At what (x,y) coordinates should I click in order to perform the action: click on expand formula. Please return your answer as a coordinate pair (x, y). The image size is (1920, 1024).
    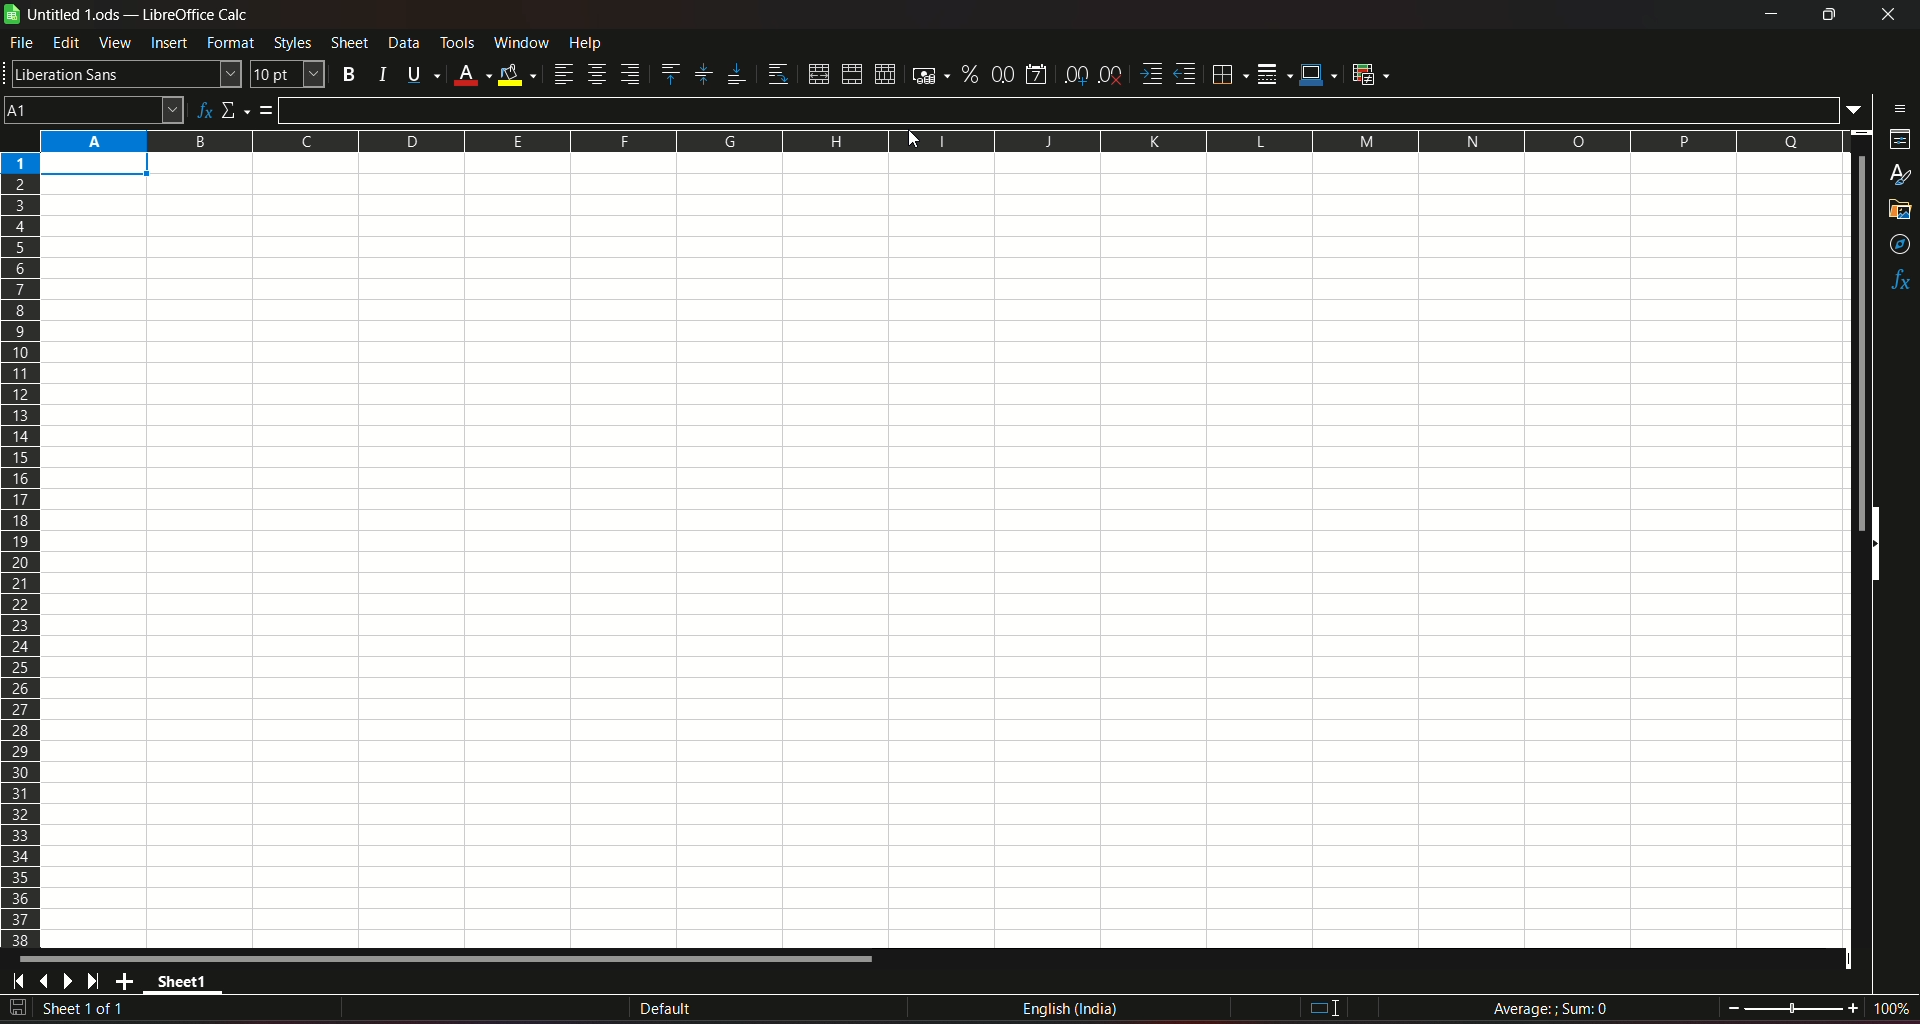
    Looking at the image, I should click on (1856, 110).